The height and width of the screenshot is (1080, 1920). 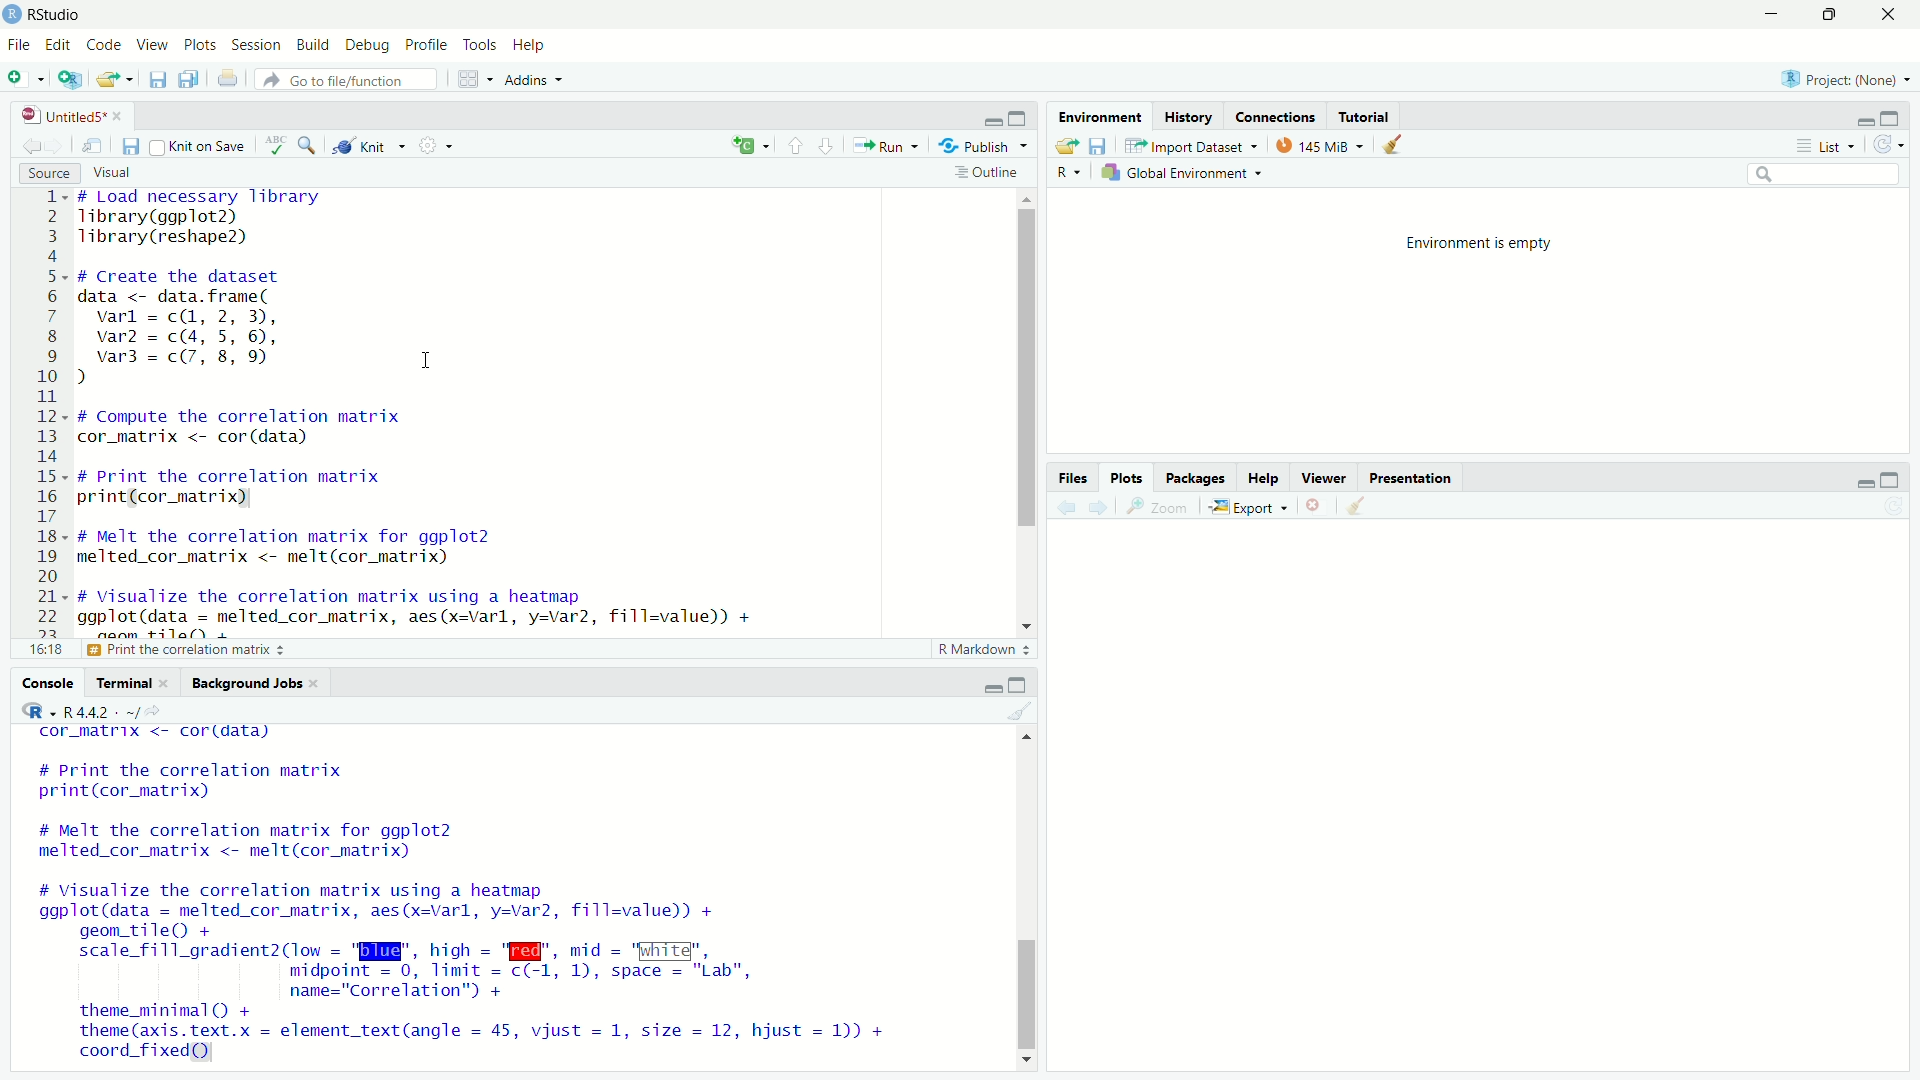 I want to click on save all open documents, so click(x=192, y=78).